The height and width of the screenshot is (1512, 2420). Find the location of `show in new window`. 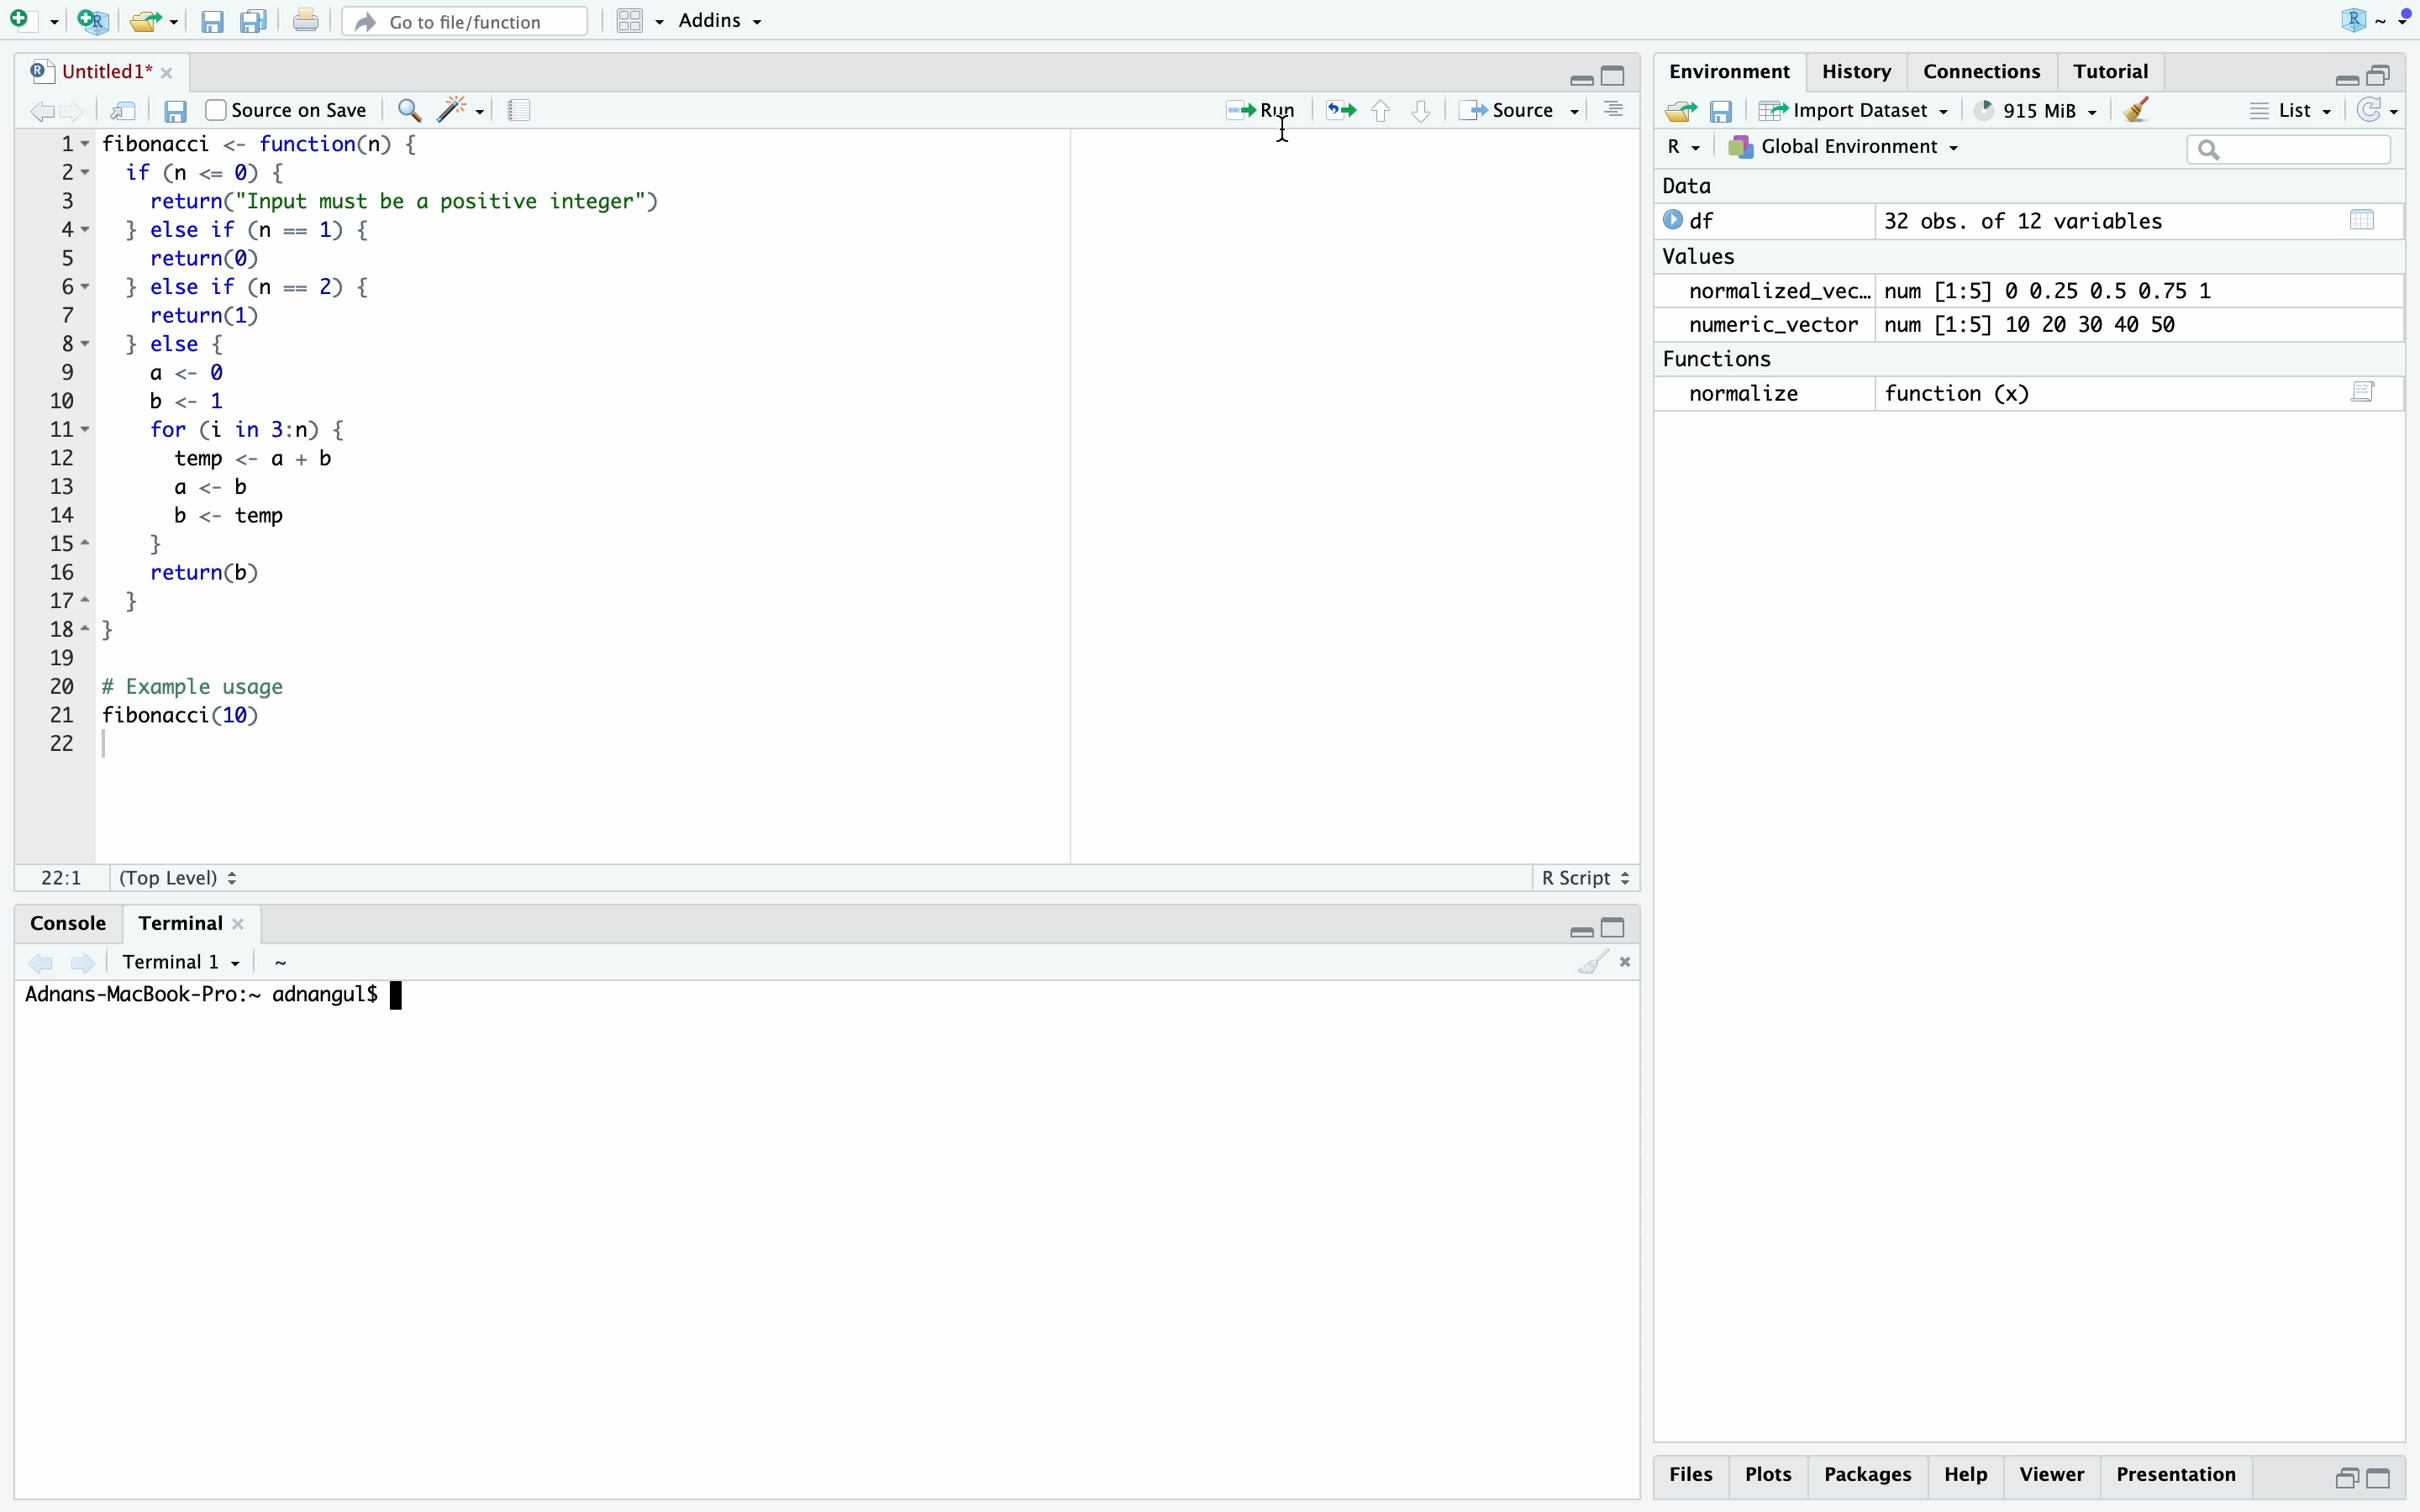

show in new window is located at coordinates (127, 115).